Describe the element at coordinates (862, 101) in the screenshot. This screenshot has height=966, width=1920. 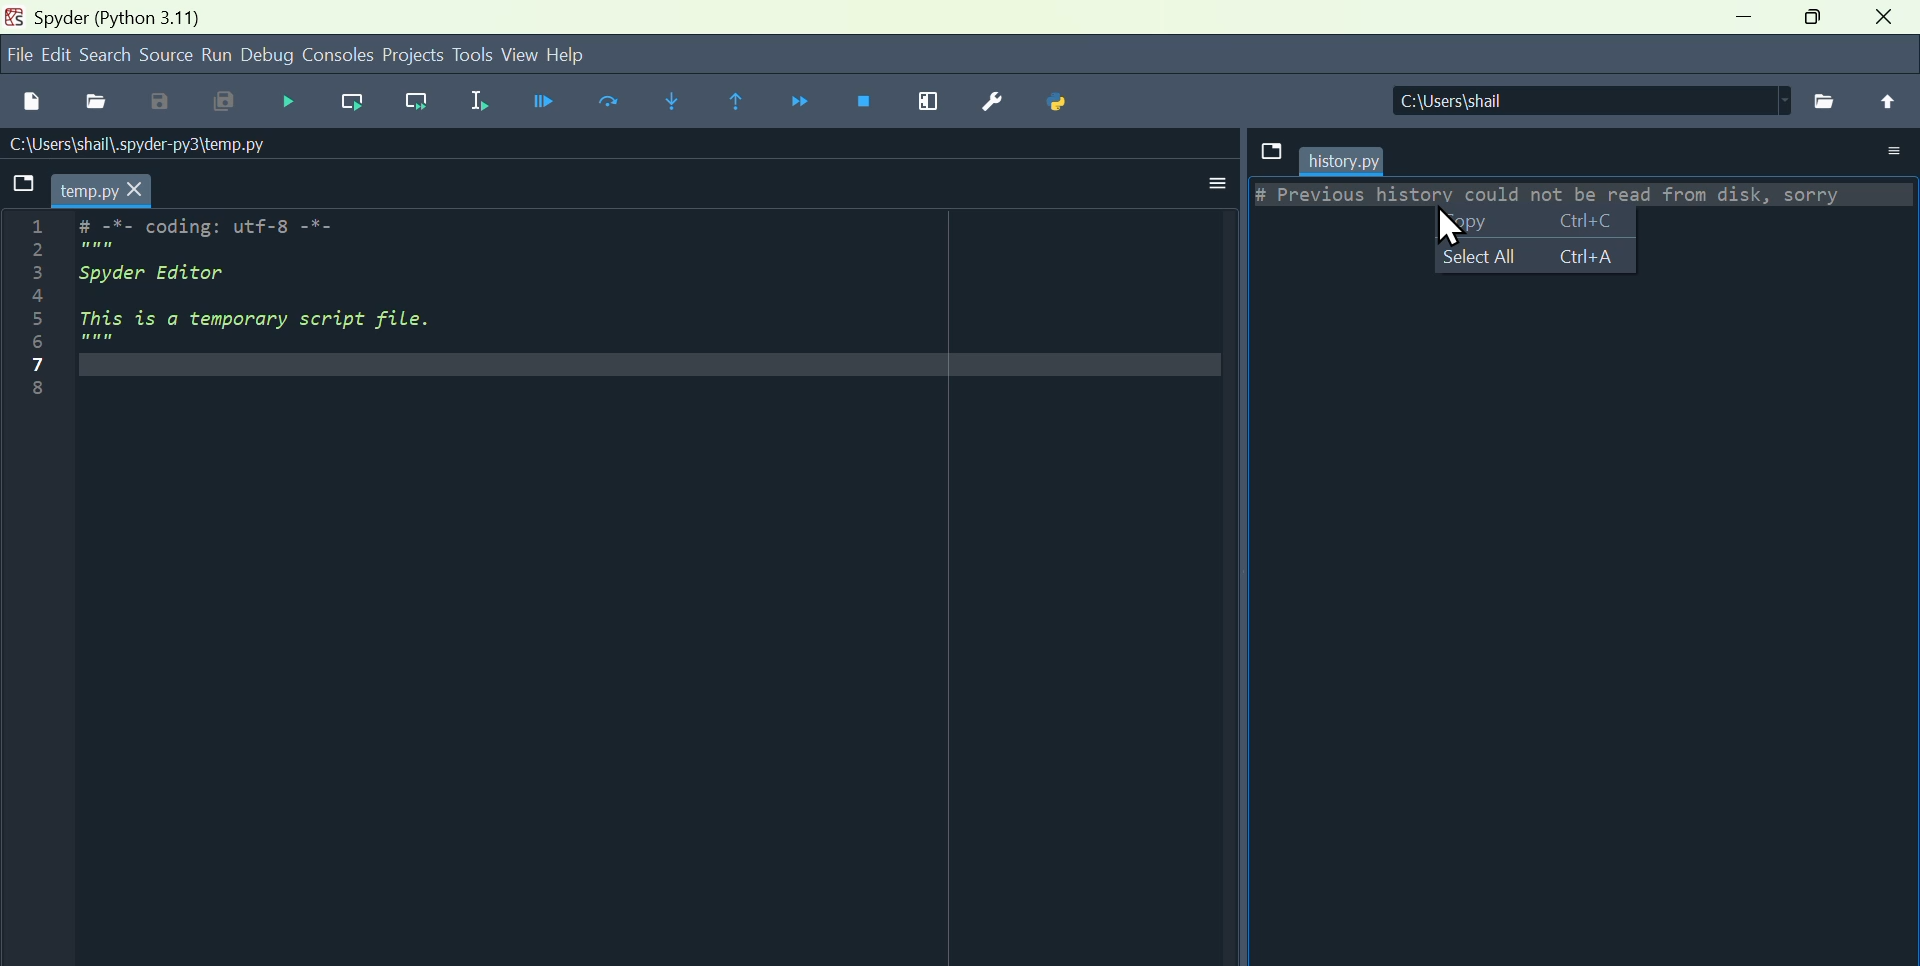
I see `Stop debugging` at that location.